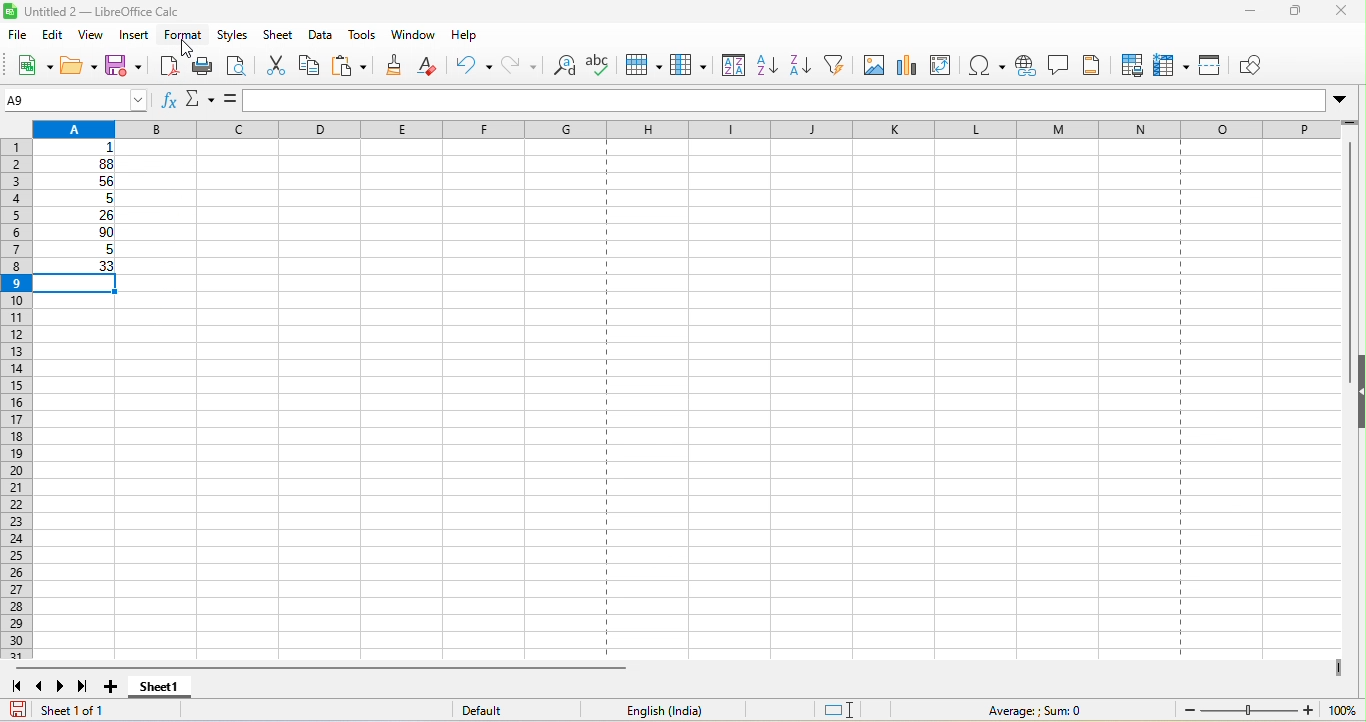 The height and width of the screenshot is (722, 1366). Describe the element at coordinates (207, 66) in the screenshot. I see `print` at that location.